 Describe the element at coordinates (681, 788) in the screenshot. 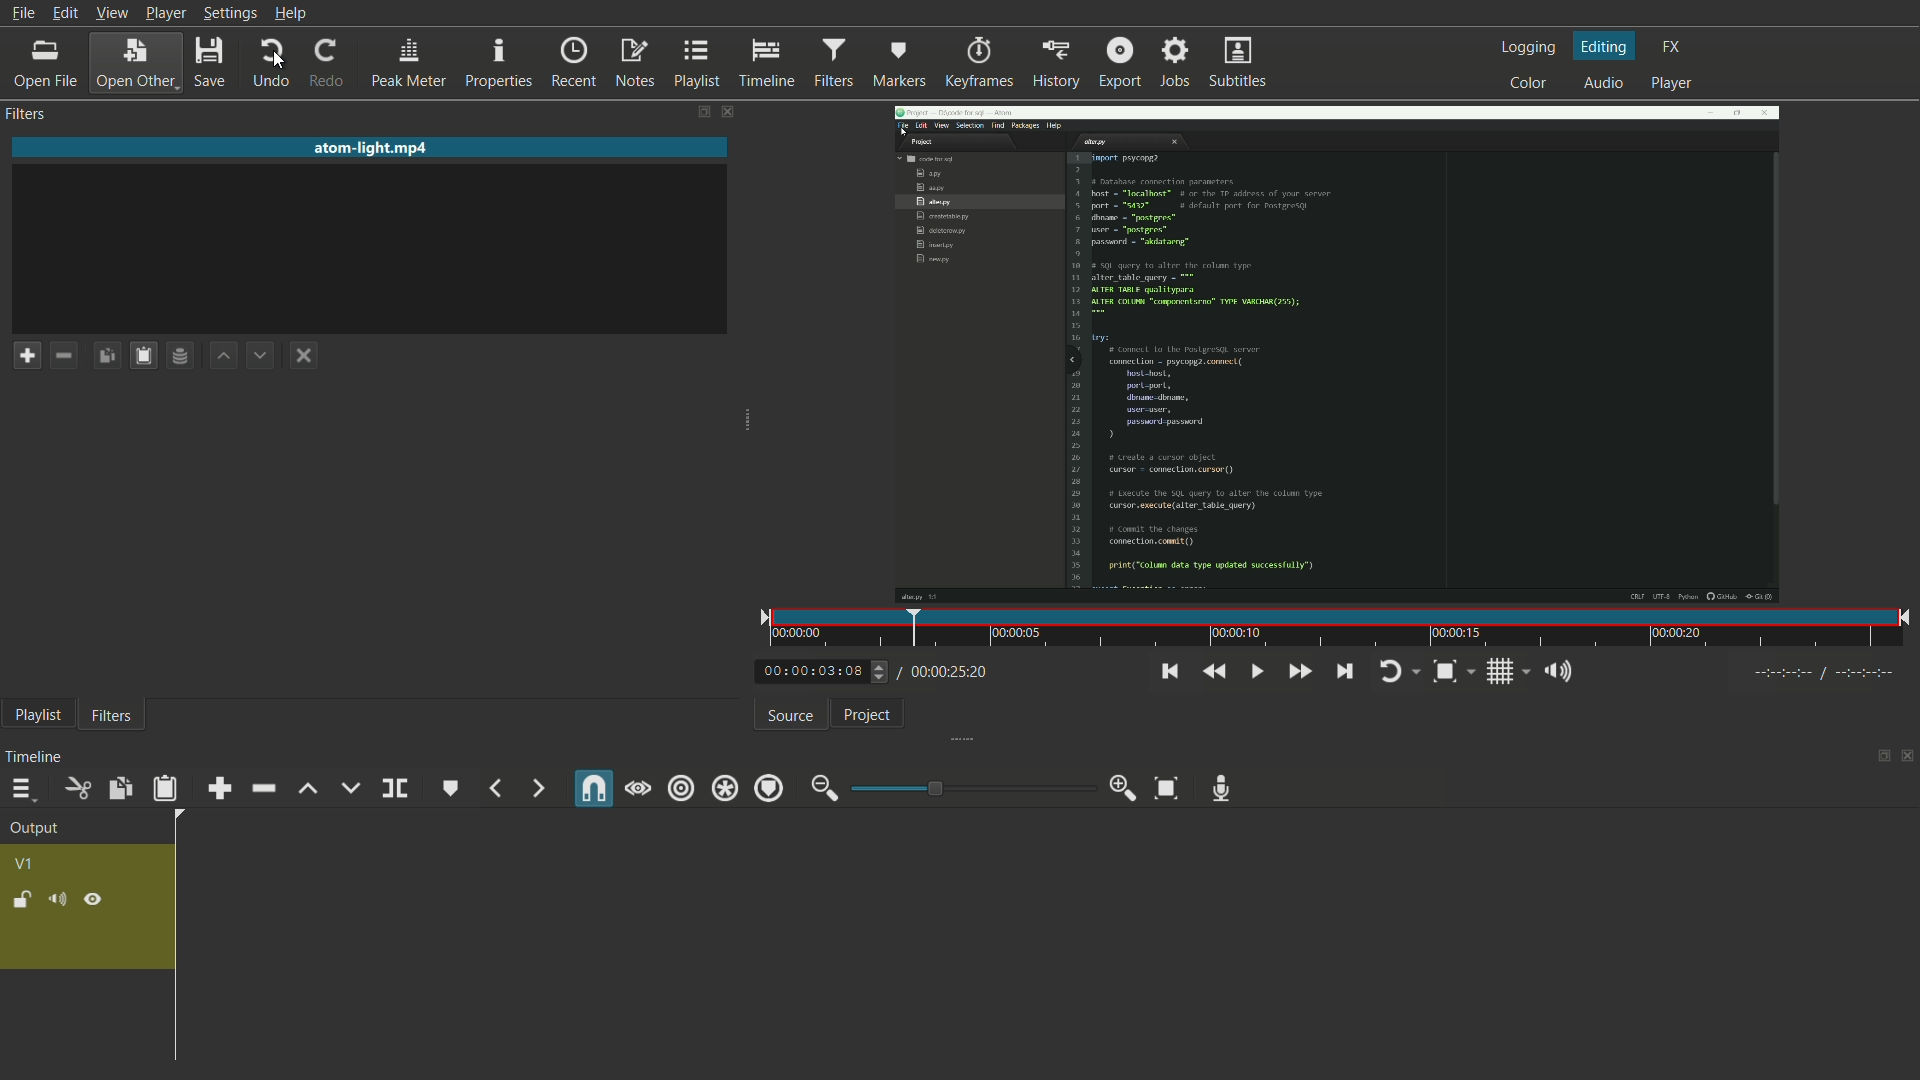

I see `ripple` at that location.